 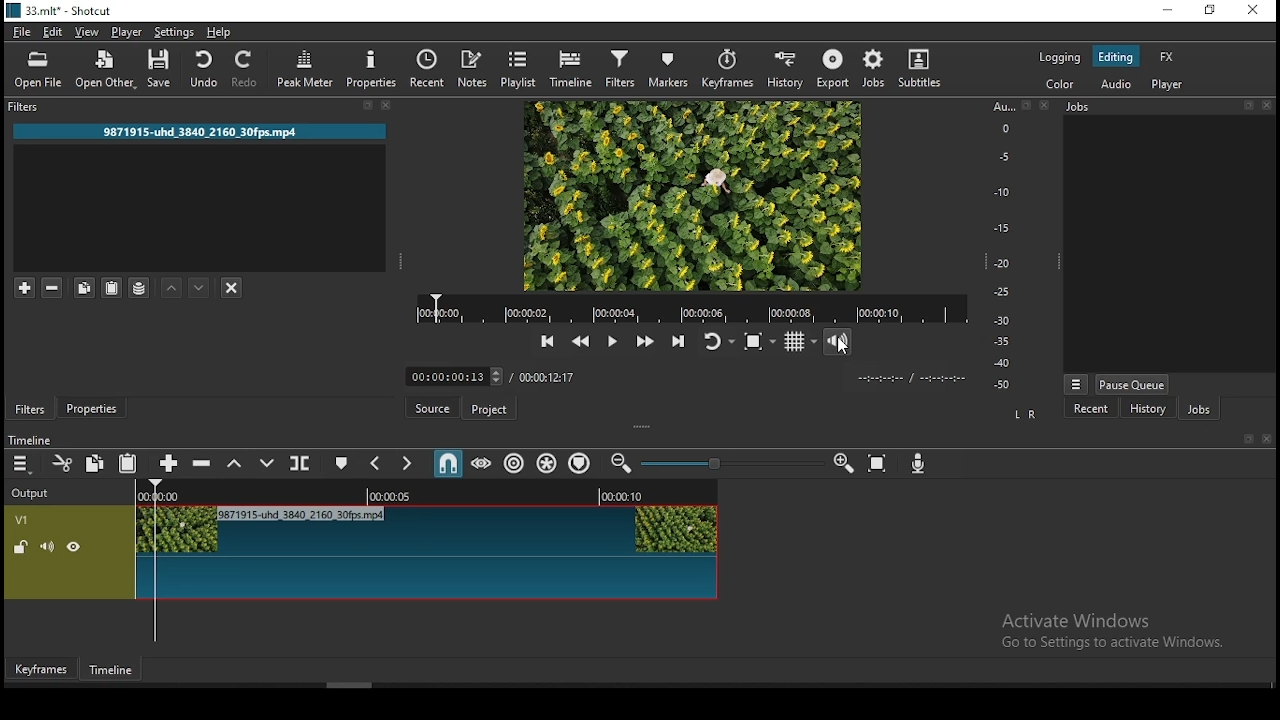 I want to click on zoom timeline in, so click(x=839, y=463).